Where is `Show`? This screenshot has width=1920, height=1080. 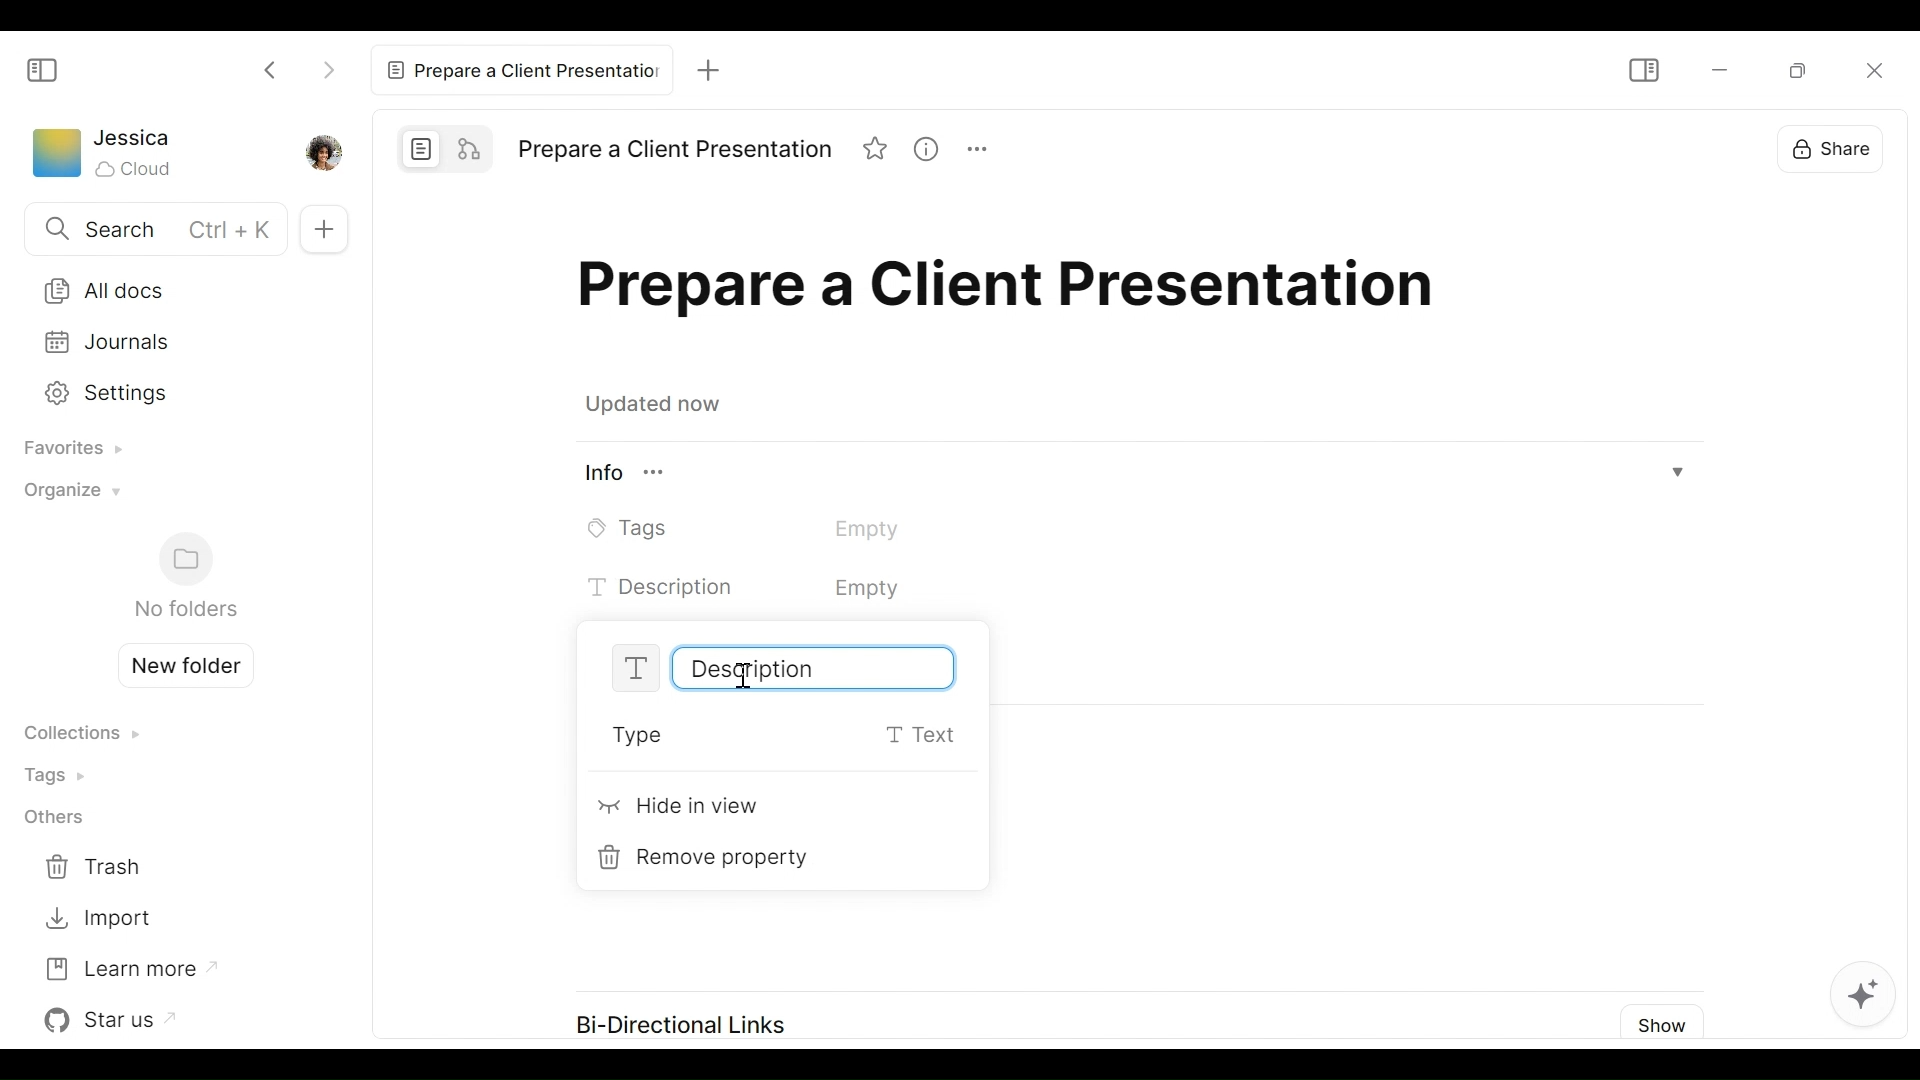
Show is located at coordinates (1665, 1022).